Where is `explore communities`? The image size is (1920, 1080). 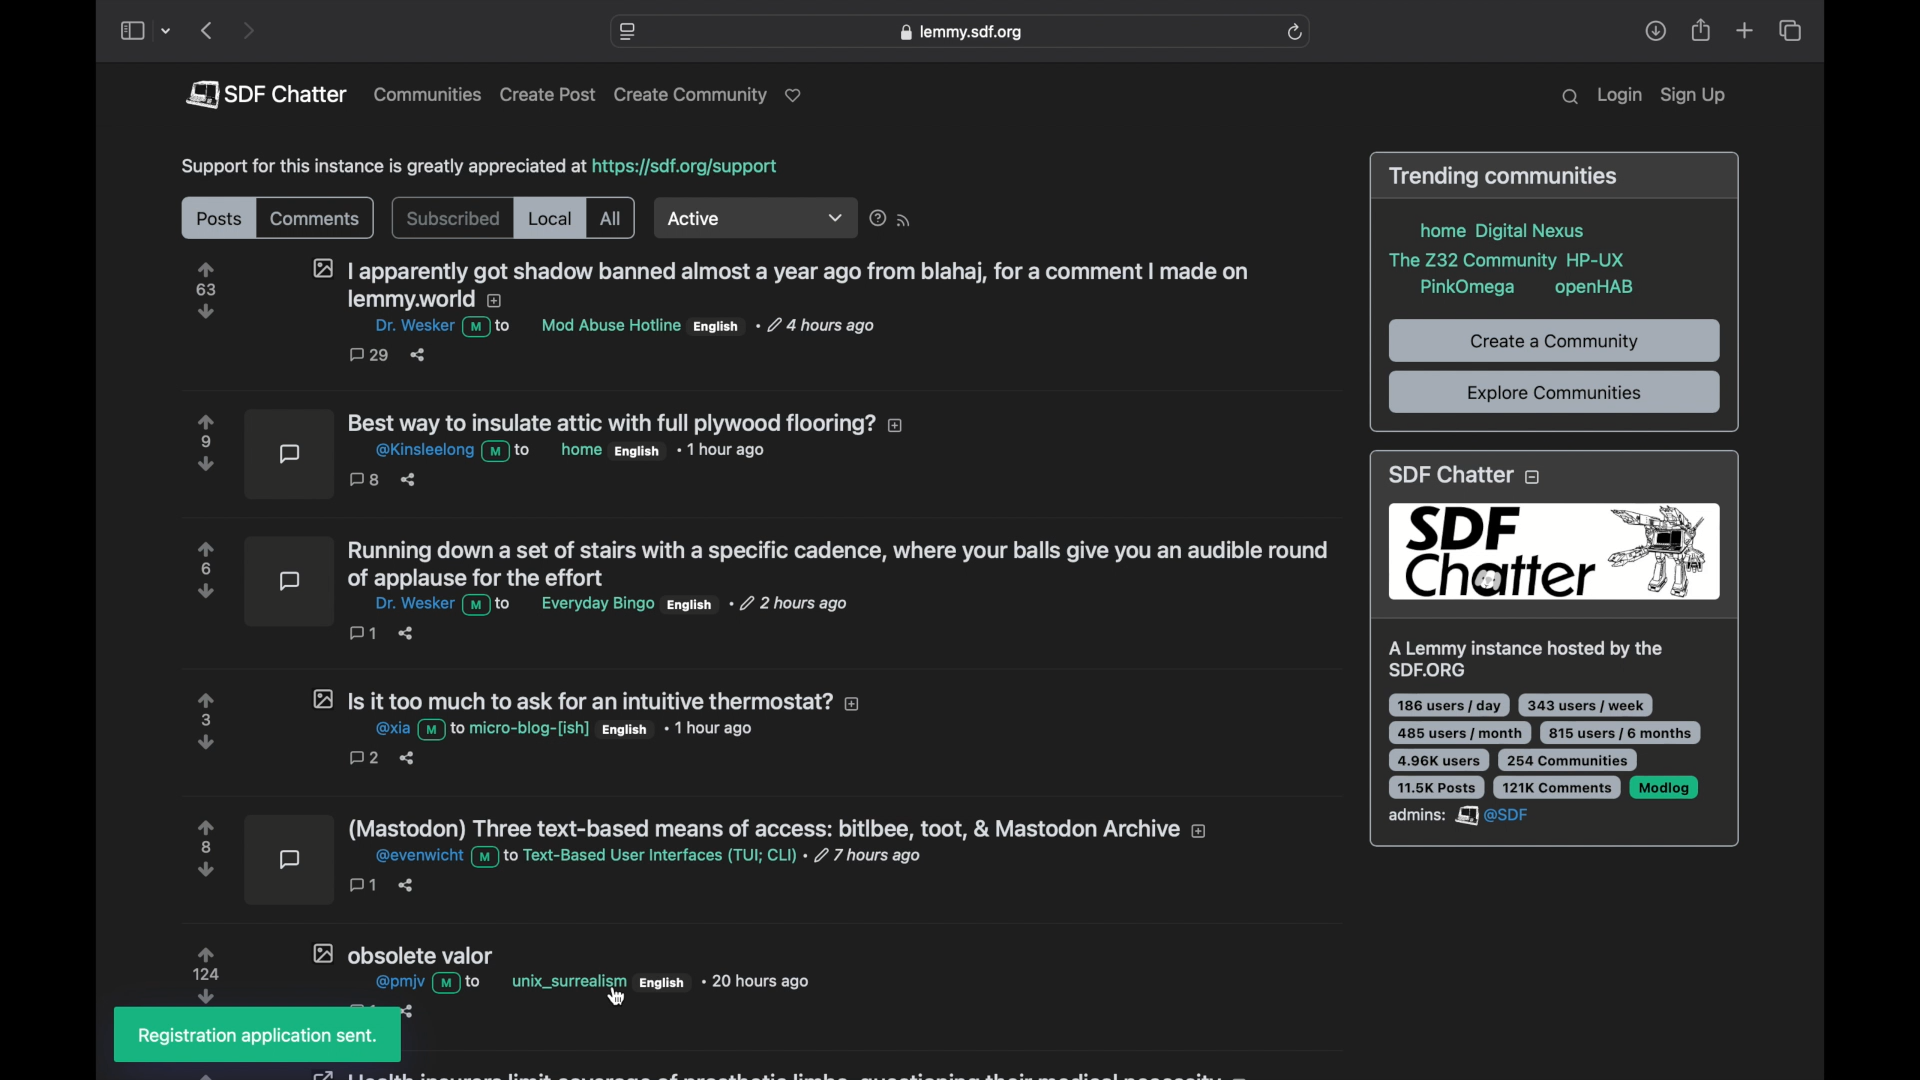
explore communities is located at coordinates (1553, 394).